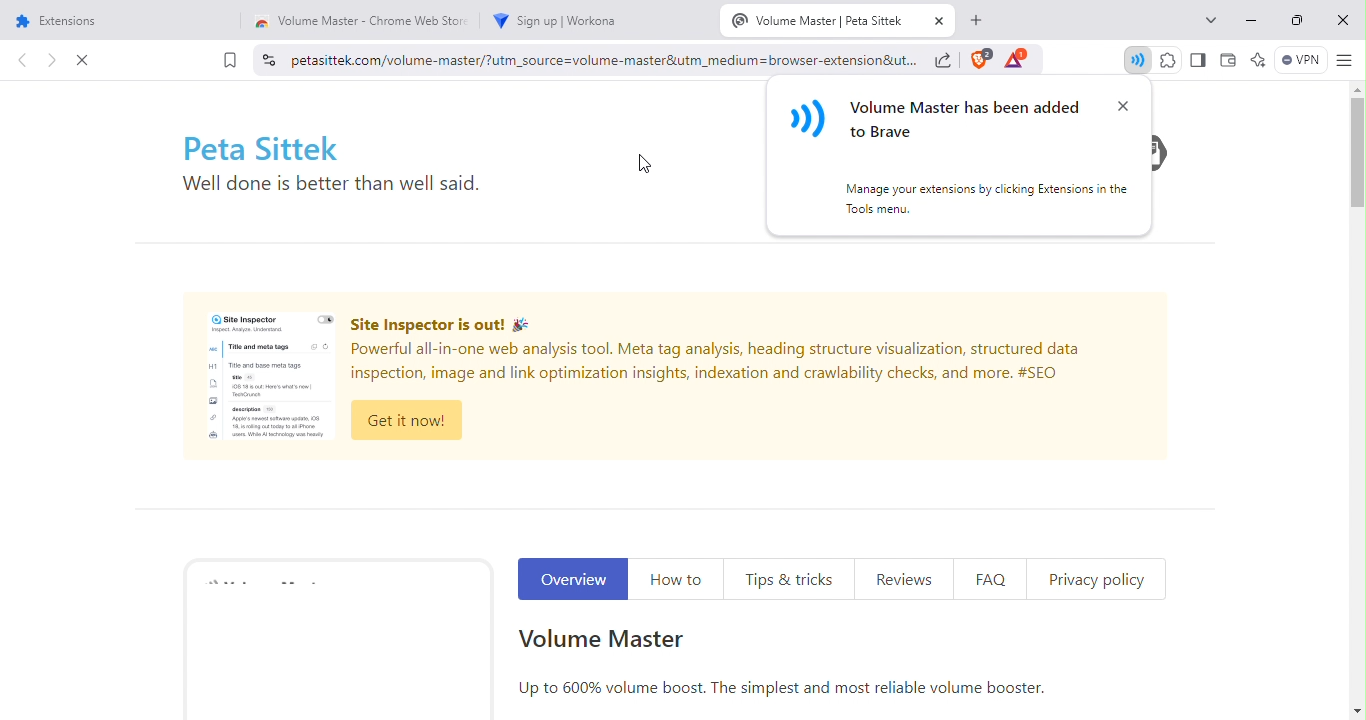  I want to click on maximize , so click(1302, 19).